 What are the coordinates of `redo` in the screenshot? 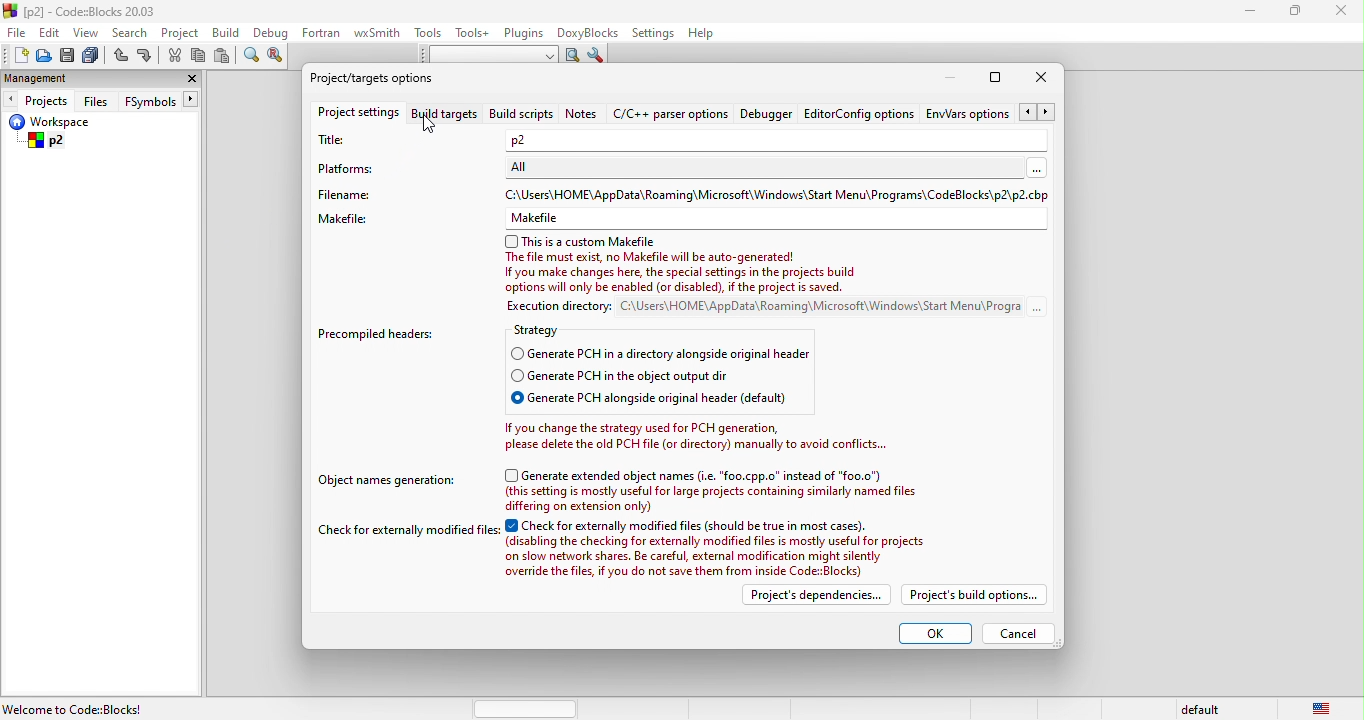 It's located at (145, 57).